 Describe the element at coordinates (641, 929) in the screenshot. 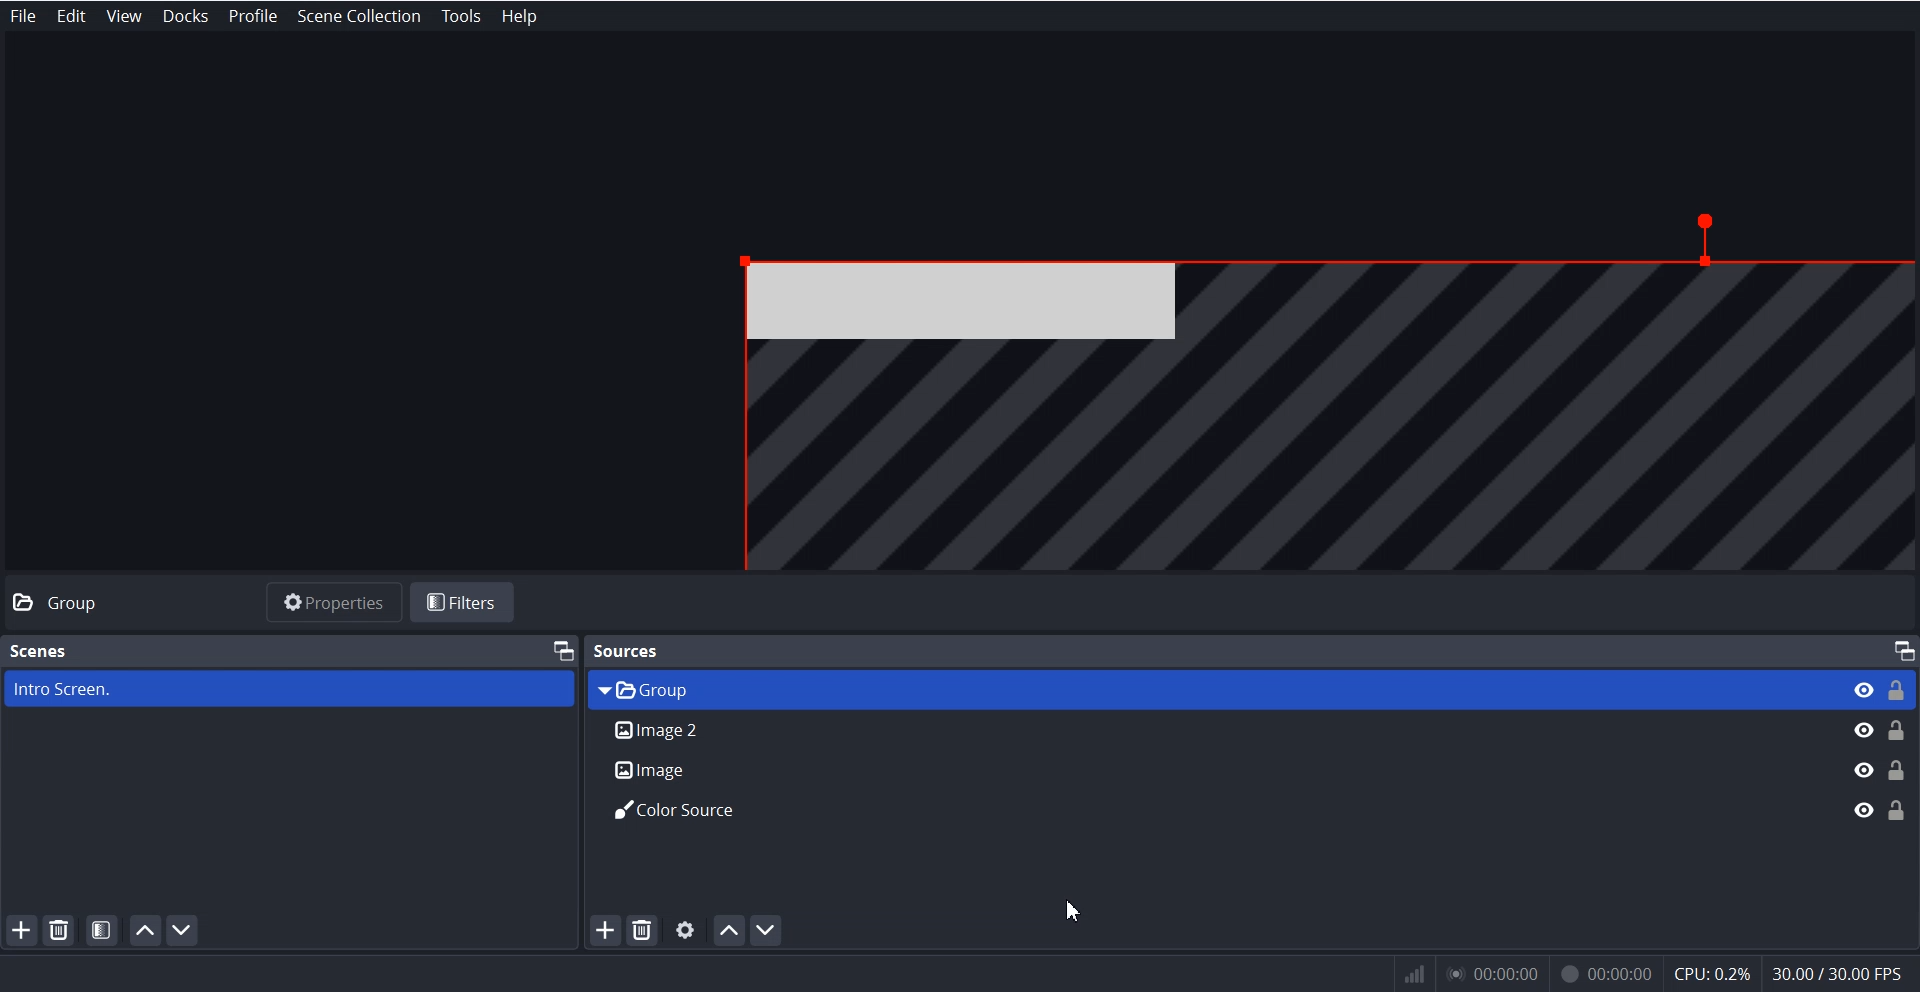

I see `Remove Selected Source` at that location.